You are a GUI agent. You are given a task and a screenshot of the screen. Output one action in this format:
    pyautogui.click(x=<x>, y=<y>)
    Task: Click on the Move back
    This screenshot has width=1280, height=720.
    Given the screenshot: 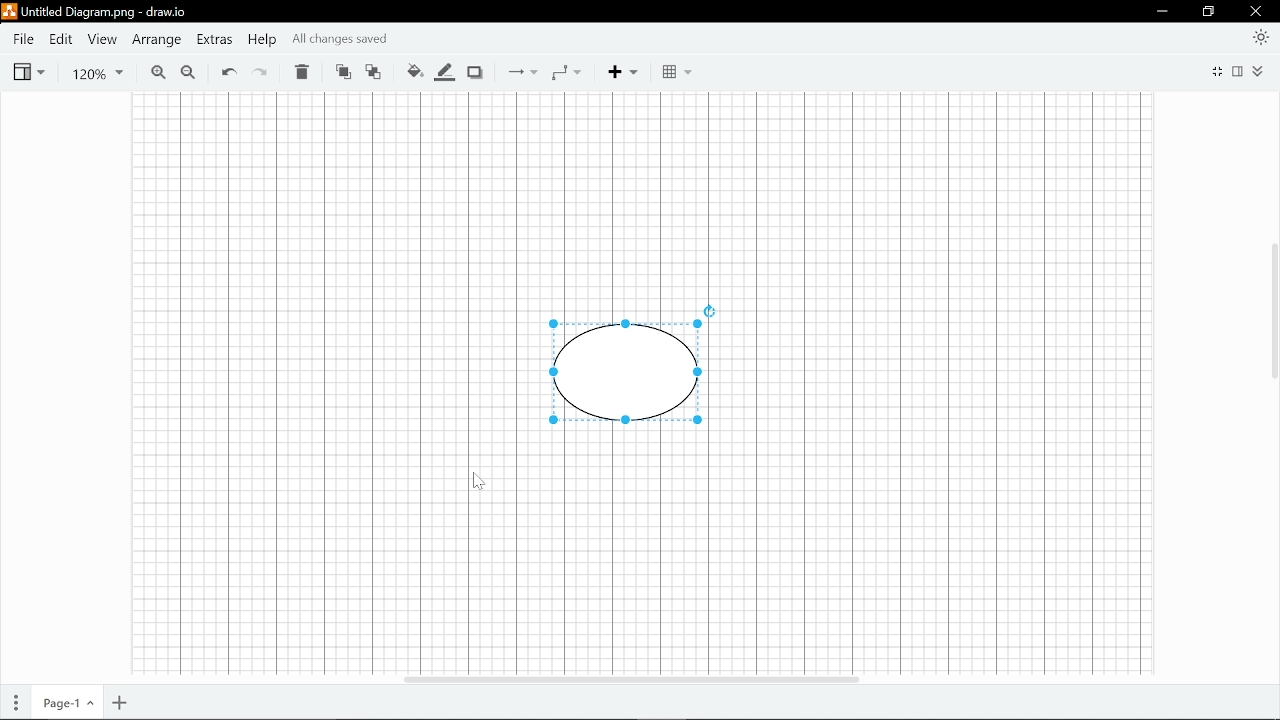 What is the action you would take?
    pyautogui.click(x=372, y=71)
    